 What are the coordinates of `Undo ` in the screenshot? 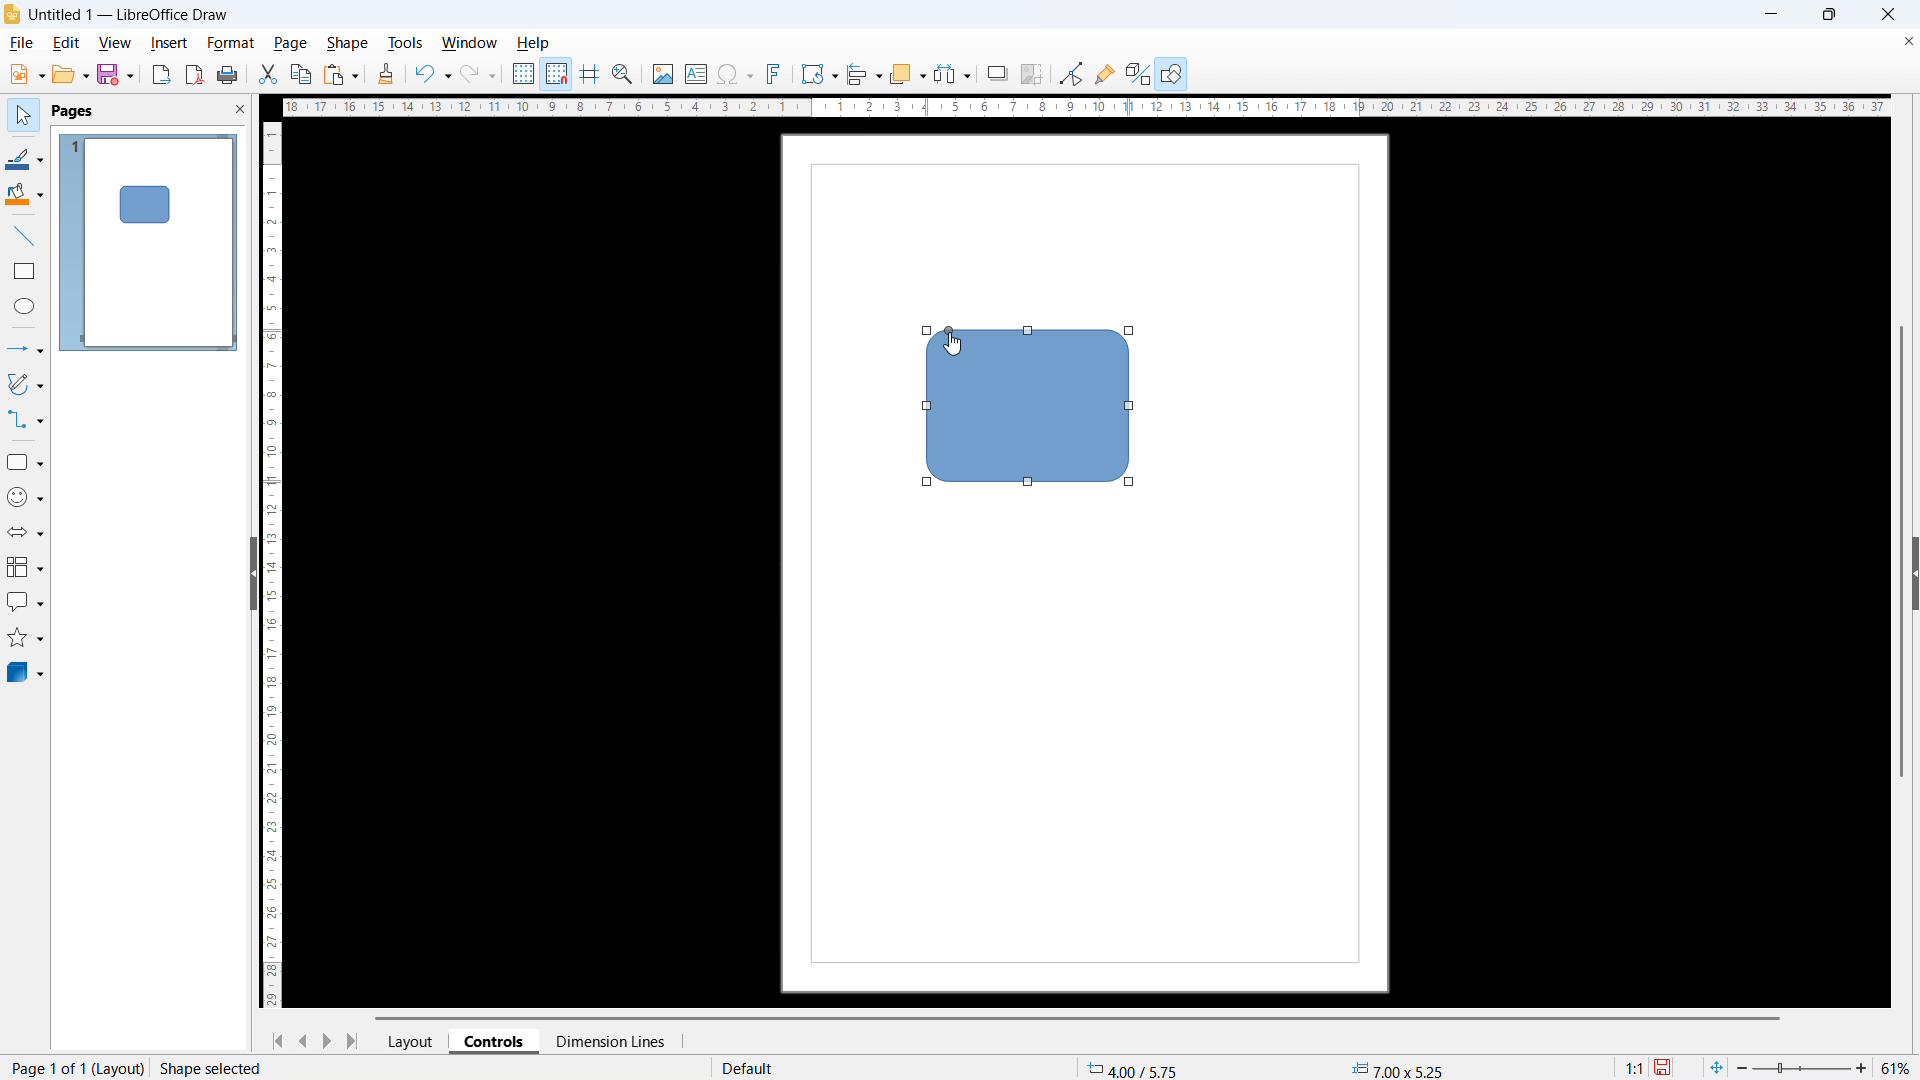 It's located at (432, 75).